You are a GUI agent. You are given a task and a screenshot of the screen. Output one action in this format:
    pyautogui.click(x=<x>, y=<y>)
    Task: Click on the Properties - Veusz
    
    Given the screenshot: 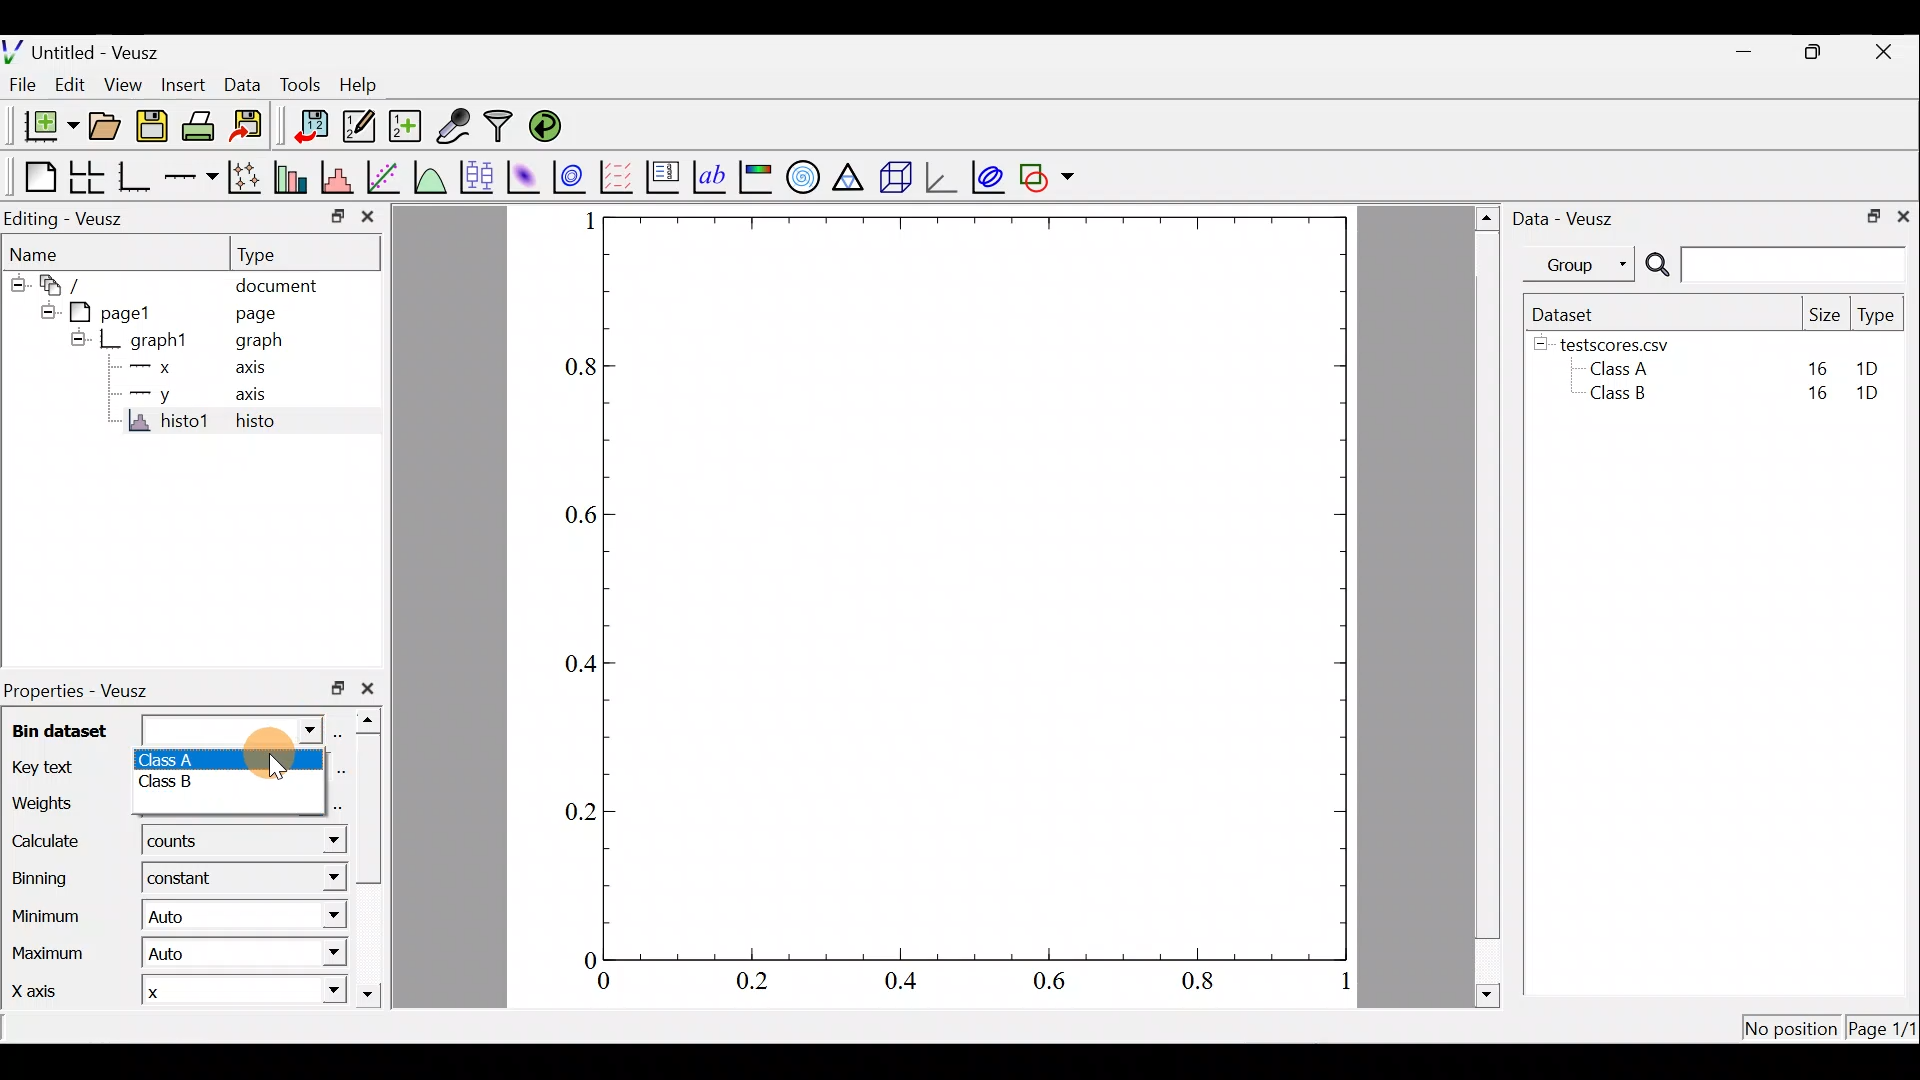 What is the action you would take?
    pyautogui.click(x=85, y=692)
    